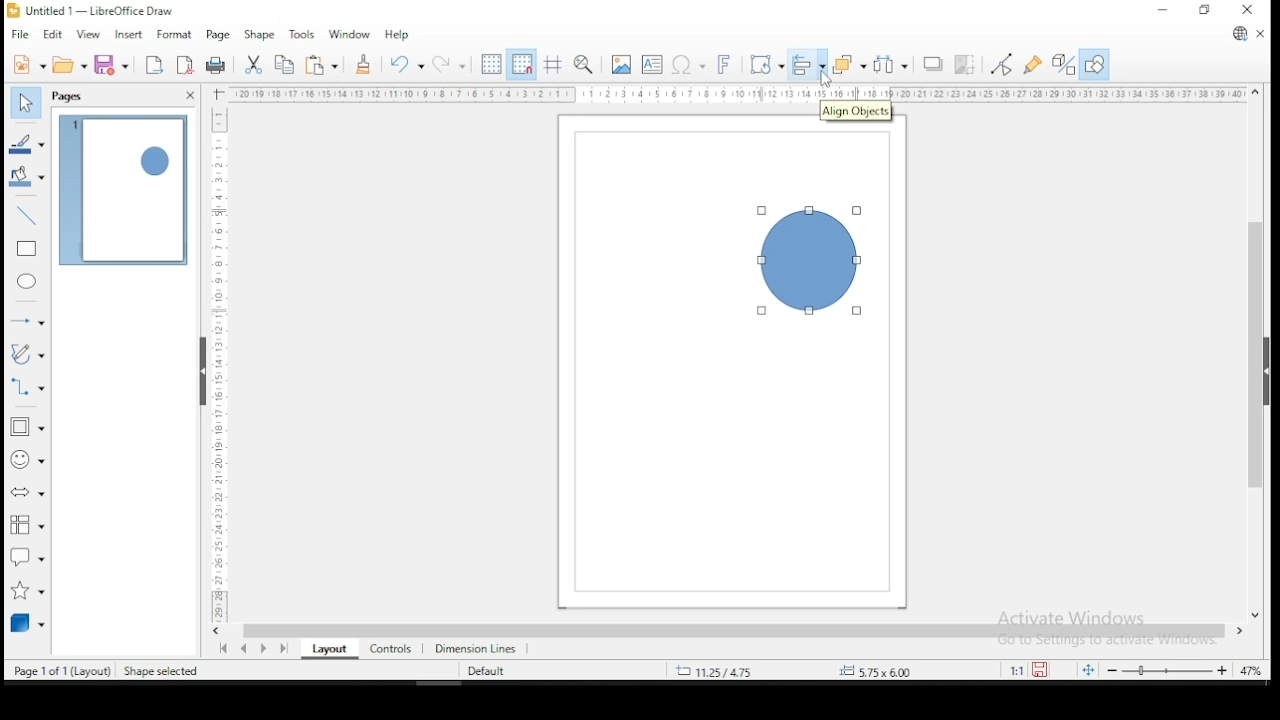 The height and width of the screenshot is (720, 1280). I want to click on line color, so click(28, 145).